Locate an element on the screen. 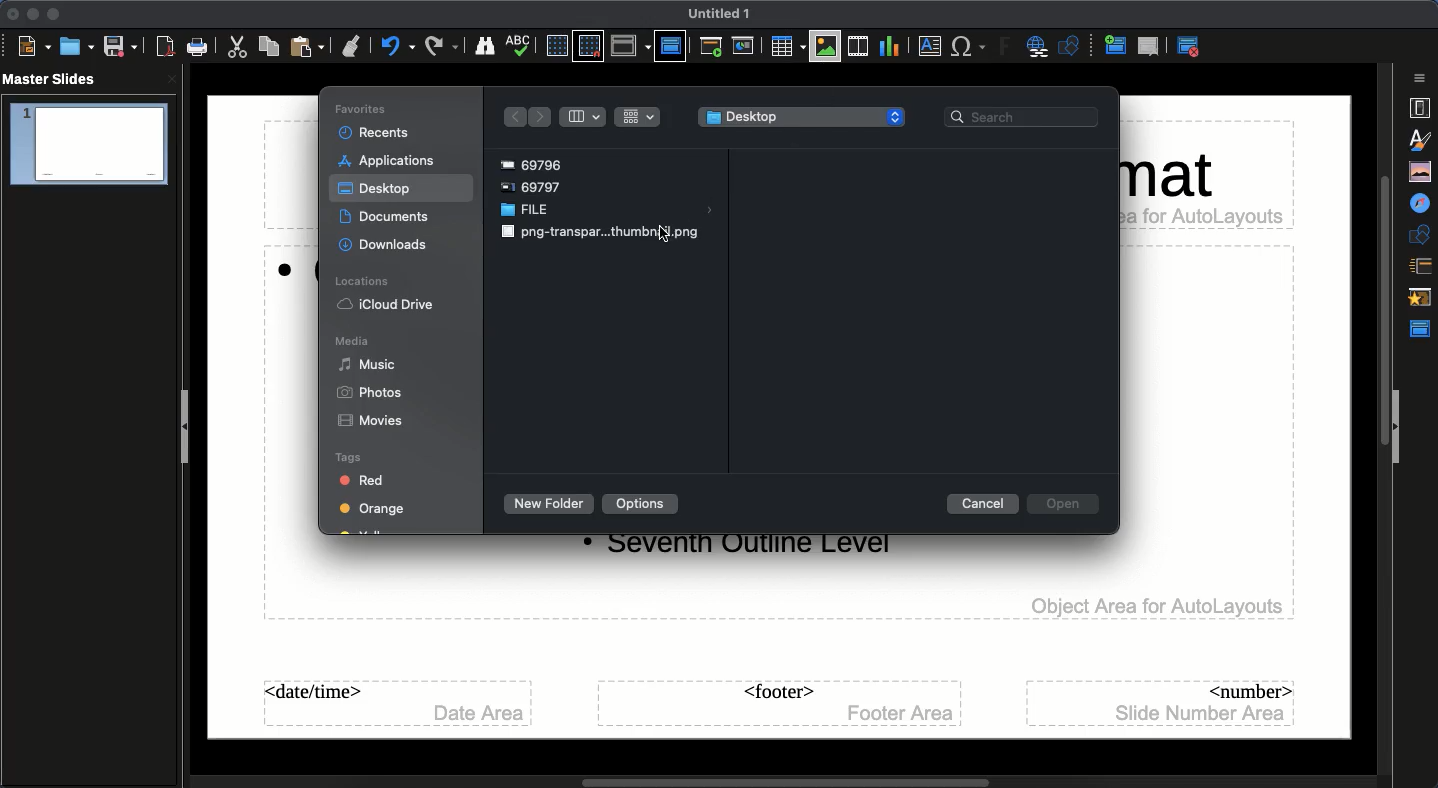 This screenshot has height=788, width=1438. Cancel is located at coordinates (984, 504).